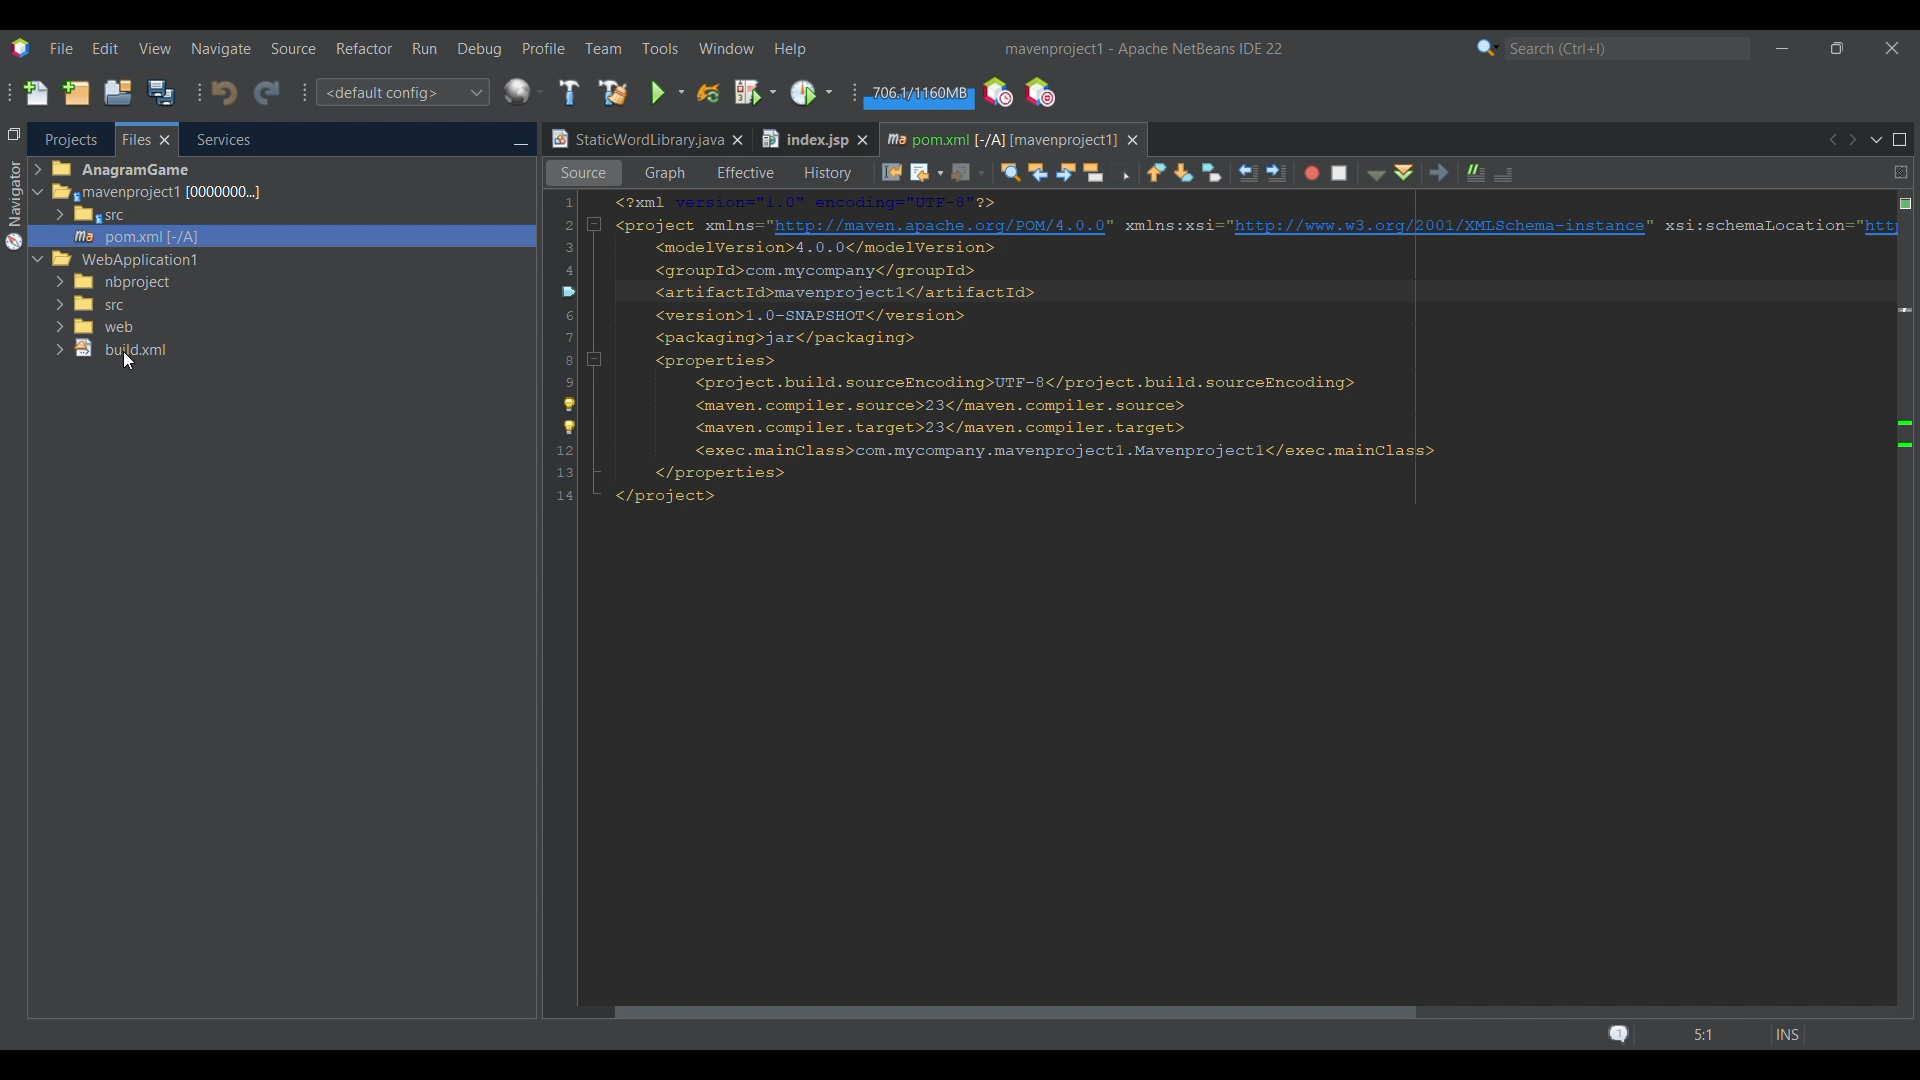 This screenshot has width=1920, height=1080. Describe the element at coordinates (569, 418) in the screenshot. I see `Convert to release option for strict compatibility checks` at that location.